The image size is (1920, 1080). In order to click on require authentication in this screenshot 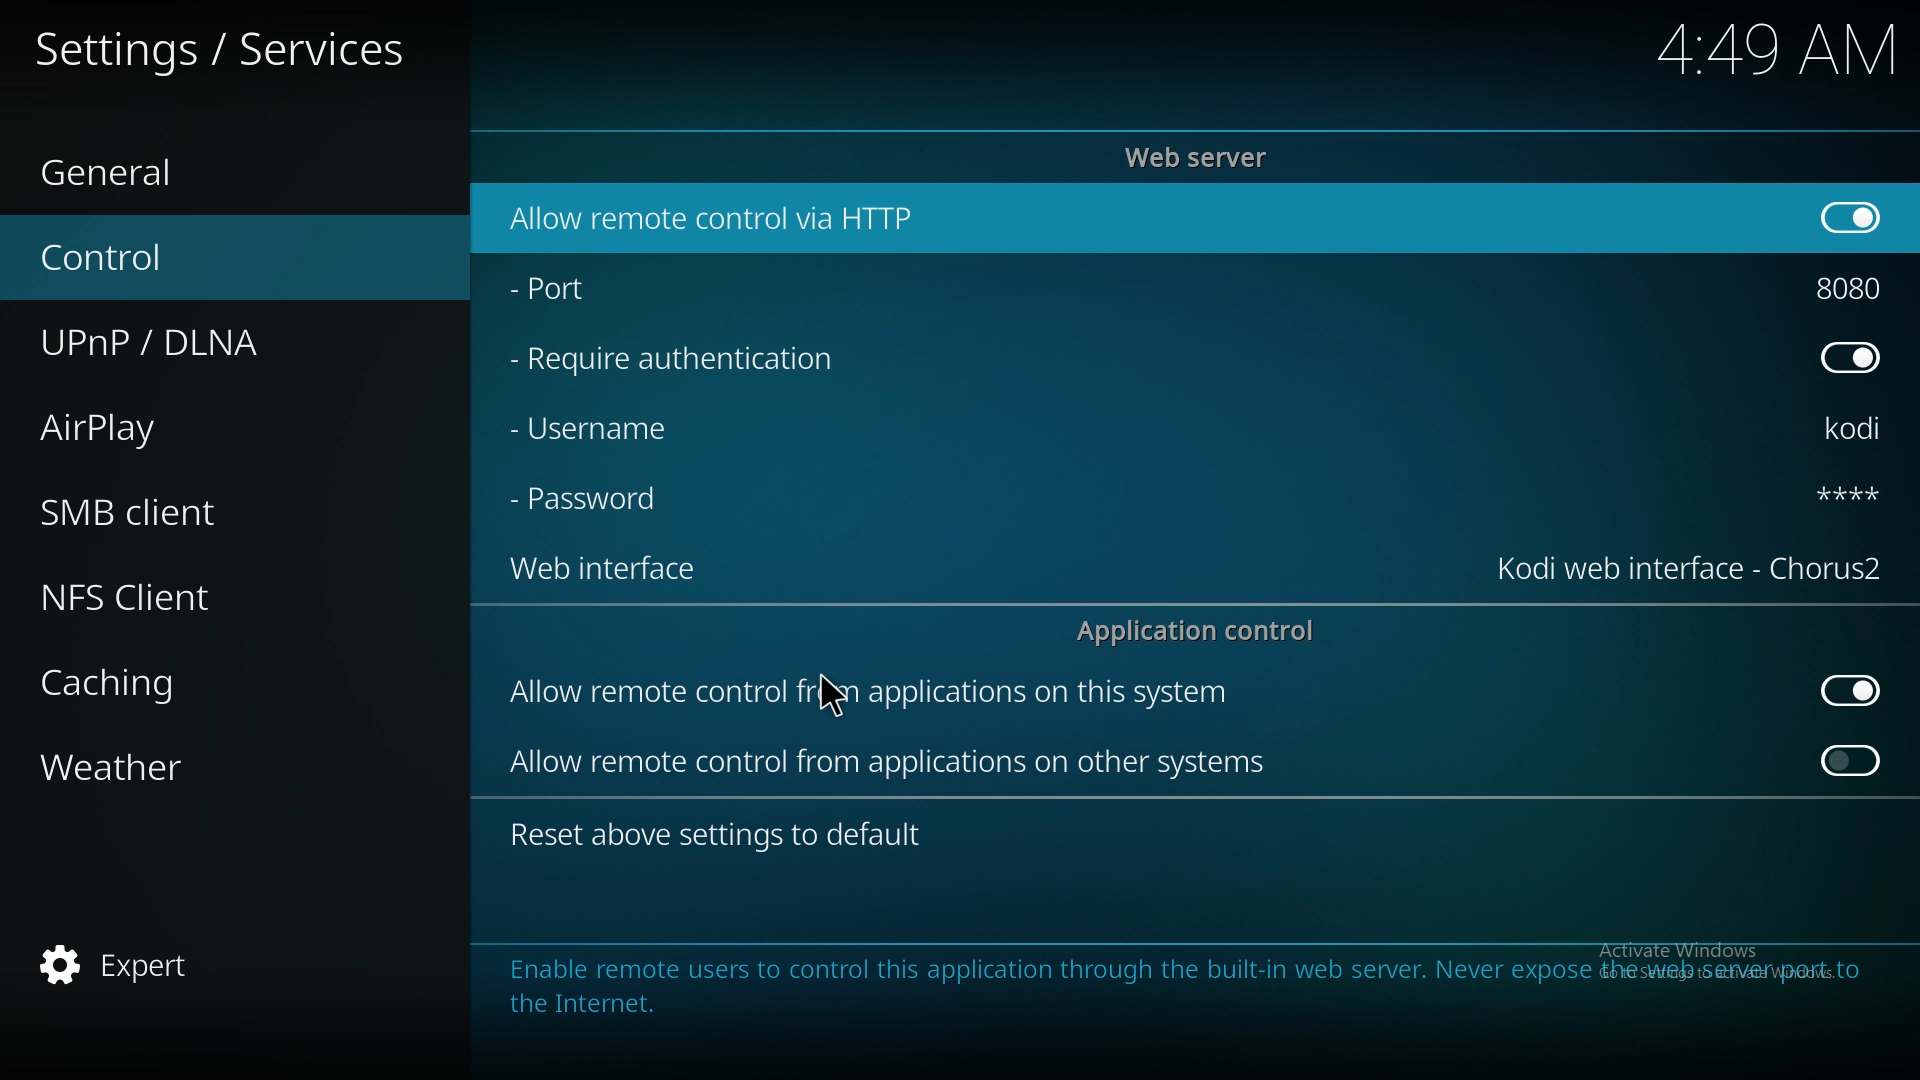, I will do `click(698, 362)`.